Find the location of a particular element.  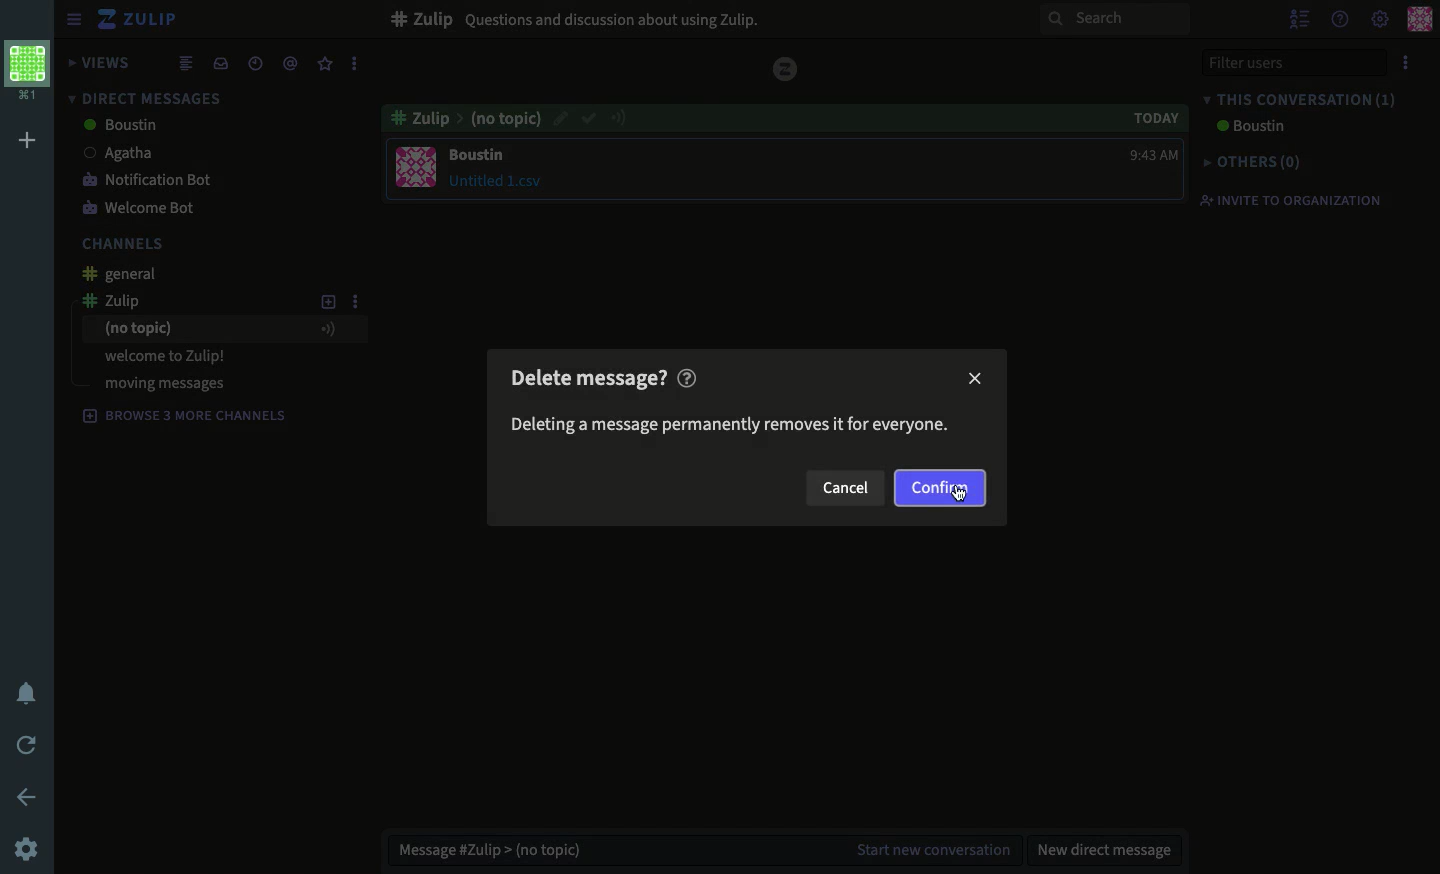

options is located at coordinates (355, 63).